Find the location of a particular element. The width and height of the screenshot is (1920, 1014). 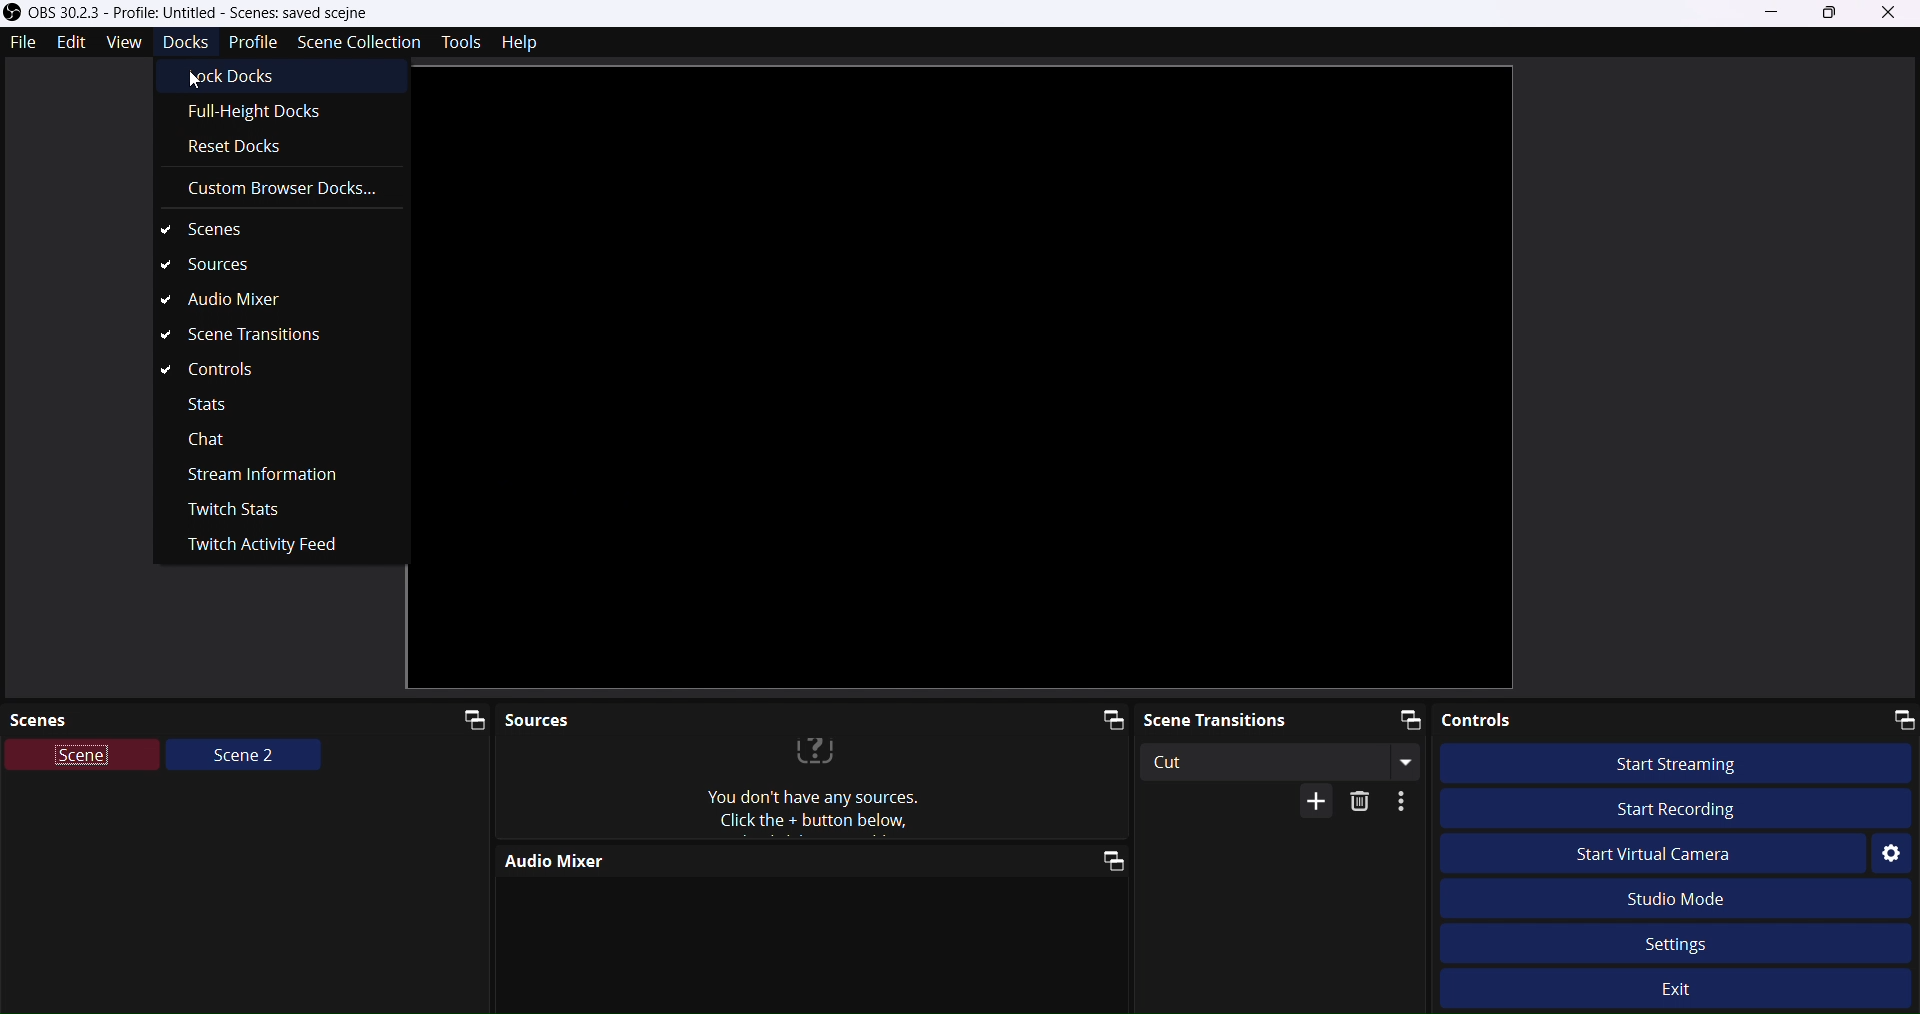

You don't have any sources. Click the + button below. is located at coordinates (814, 787).